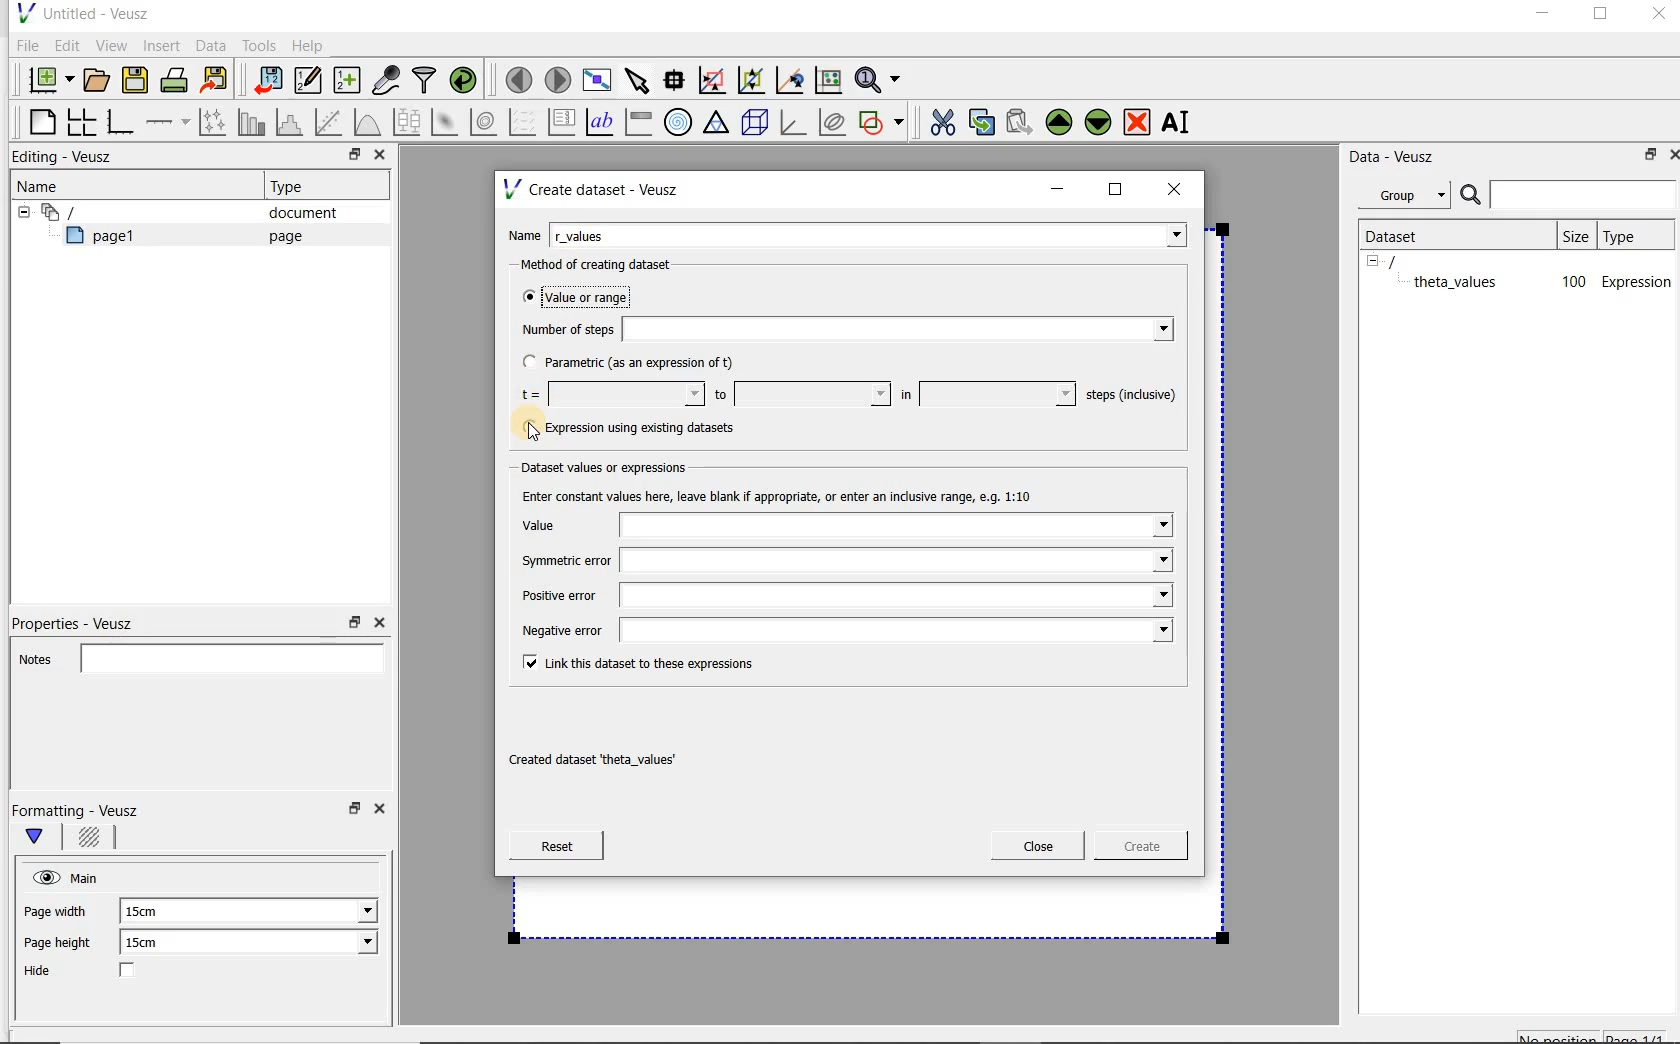 The height and width of the screenshot is (1044, 1680). I want to click on Close, so click(1670, 153).